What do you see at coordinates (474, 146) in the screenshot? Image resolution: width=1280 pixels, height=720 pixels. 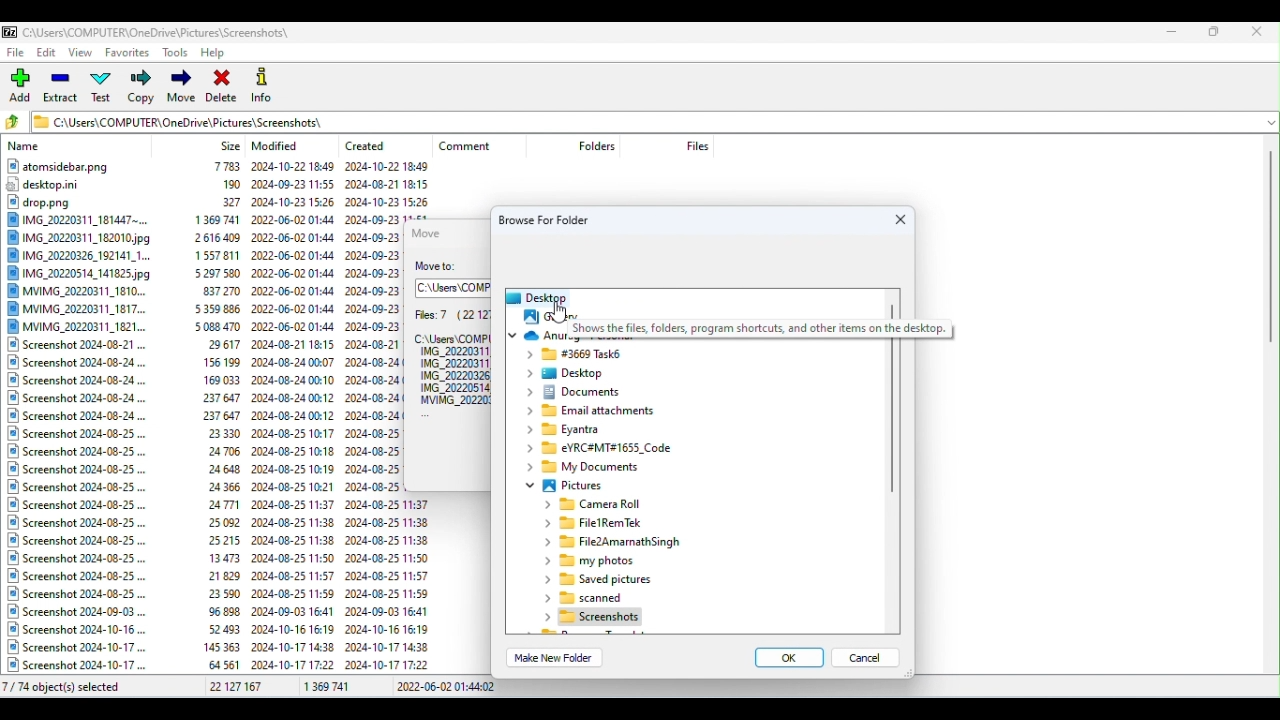 I see `Comment` at bounding box center [474, 146].